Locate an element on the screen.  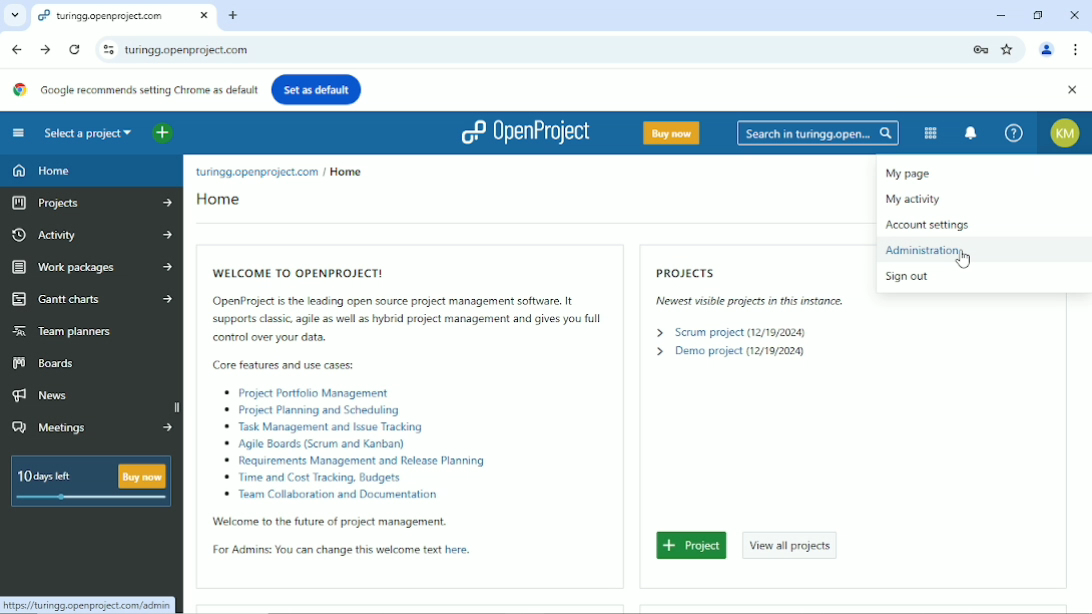
Buy now is located at coordinates (670, 132).